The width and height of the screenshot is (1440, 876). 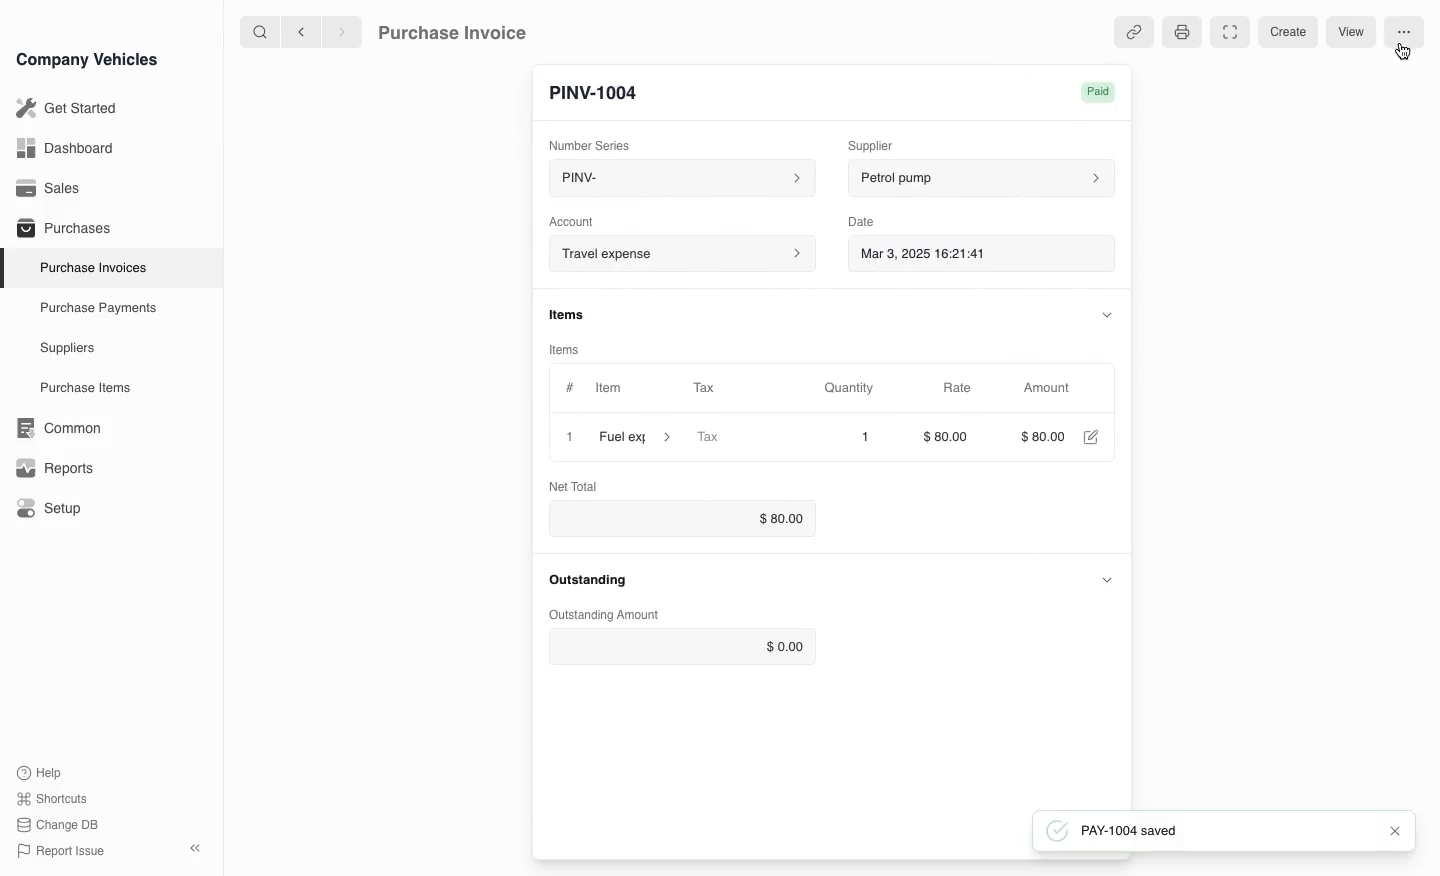 I want to click on $0.00, so click(x=673, y=518).